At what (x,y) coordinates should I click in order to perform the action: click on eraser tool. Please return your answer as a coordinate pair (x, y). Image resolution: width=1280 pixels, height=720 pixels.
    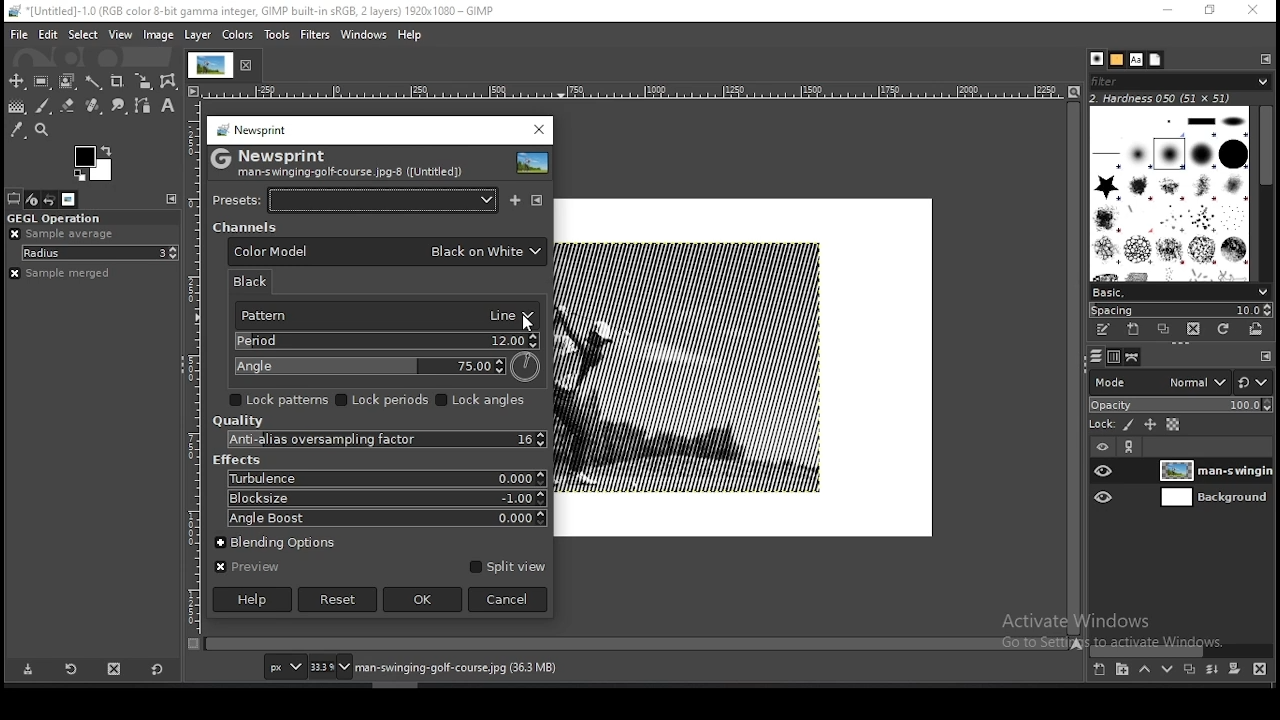
    Looking at the image, I should click on (68, 107).